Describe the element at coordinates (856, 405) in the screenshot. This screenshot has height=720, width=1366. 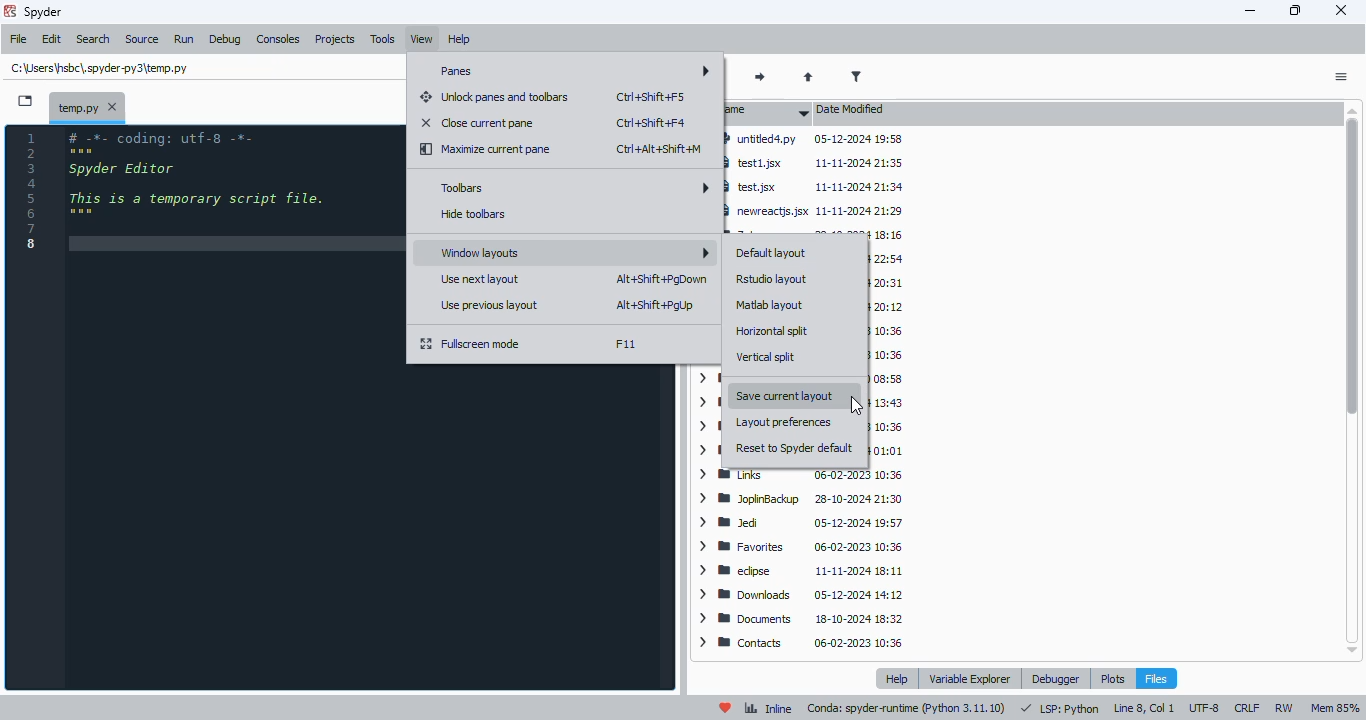
I see `cursor` at that location.